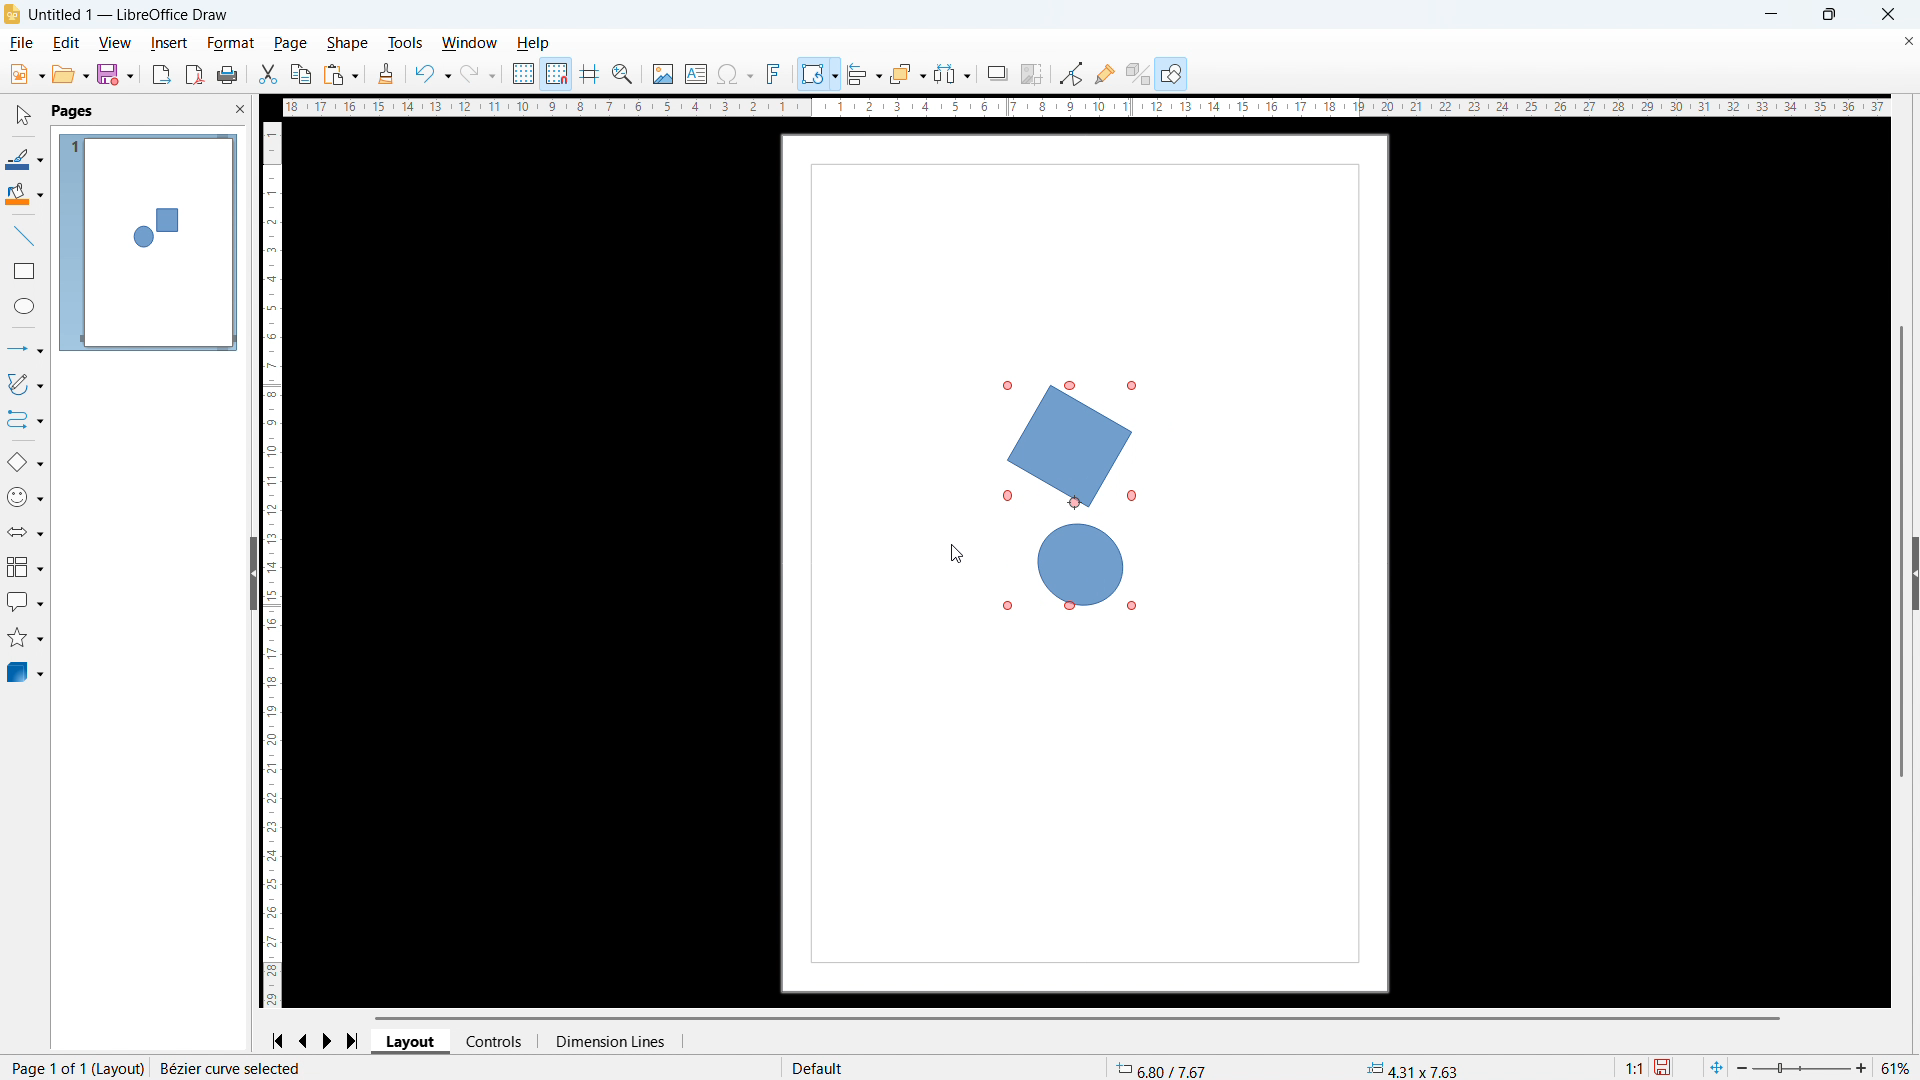  I want to click on shape , so click(348, 44).